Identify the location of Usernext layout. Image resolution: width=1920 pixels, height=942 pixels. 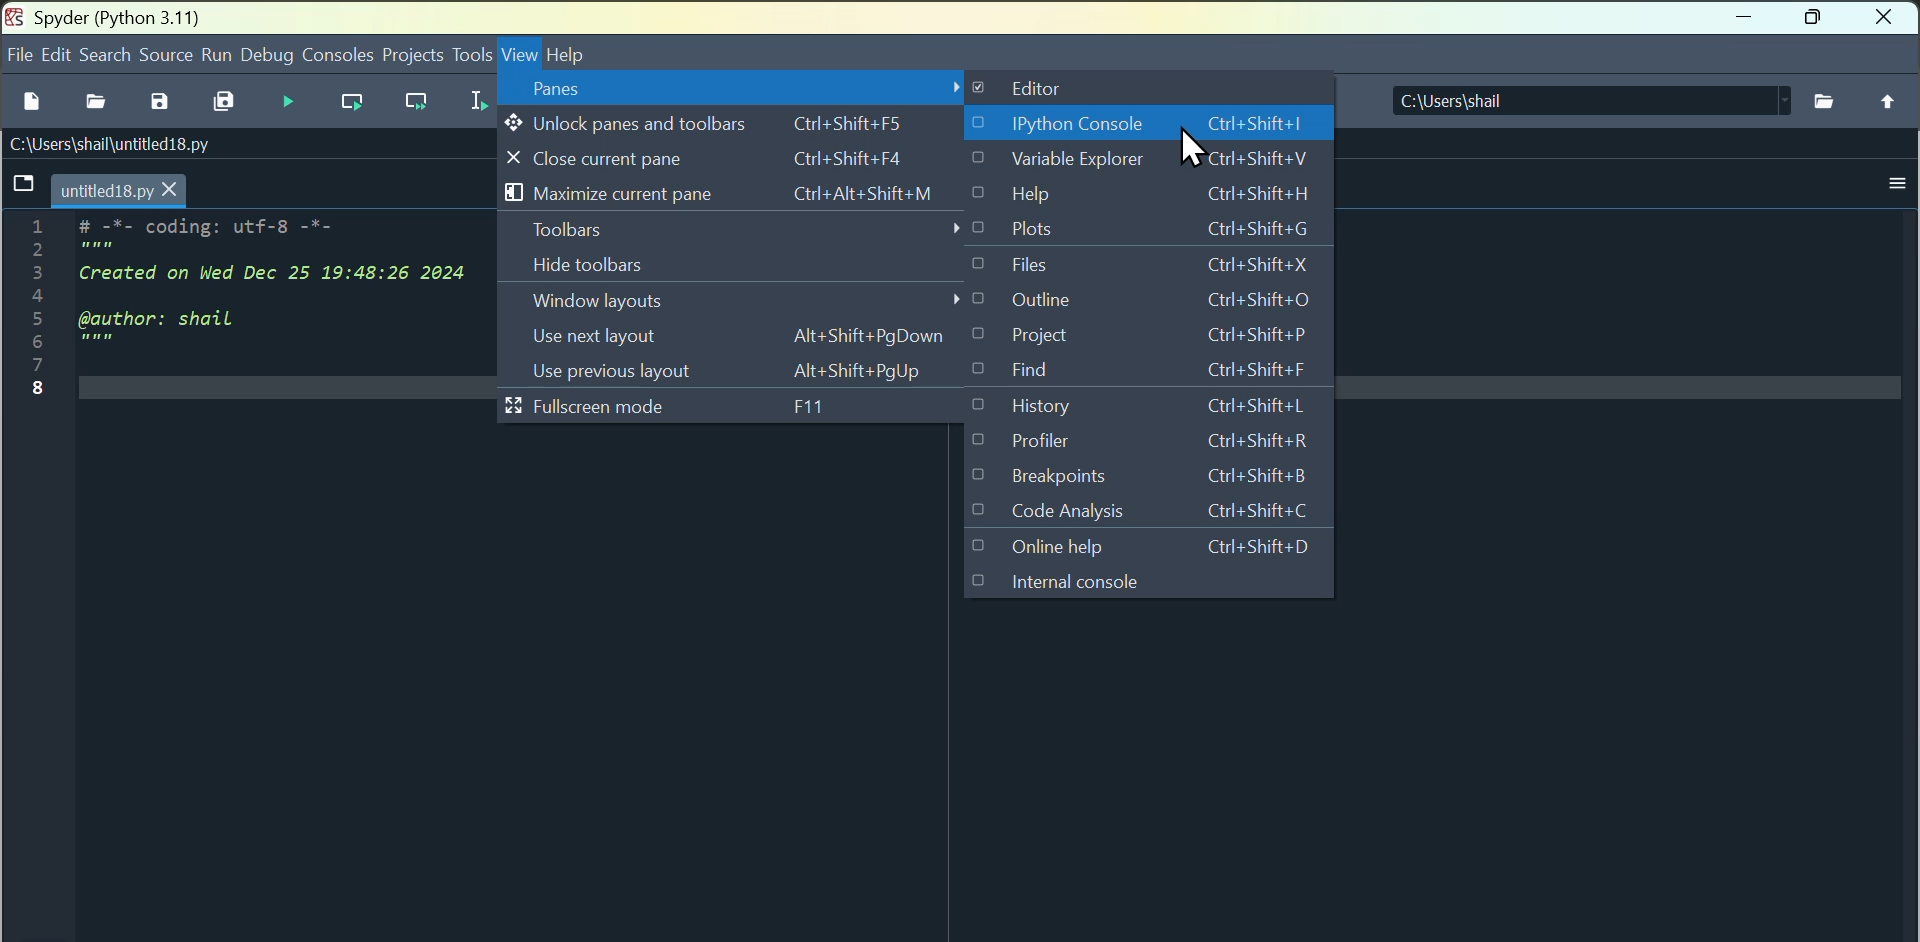
(729, 340).